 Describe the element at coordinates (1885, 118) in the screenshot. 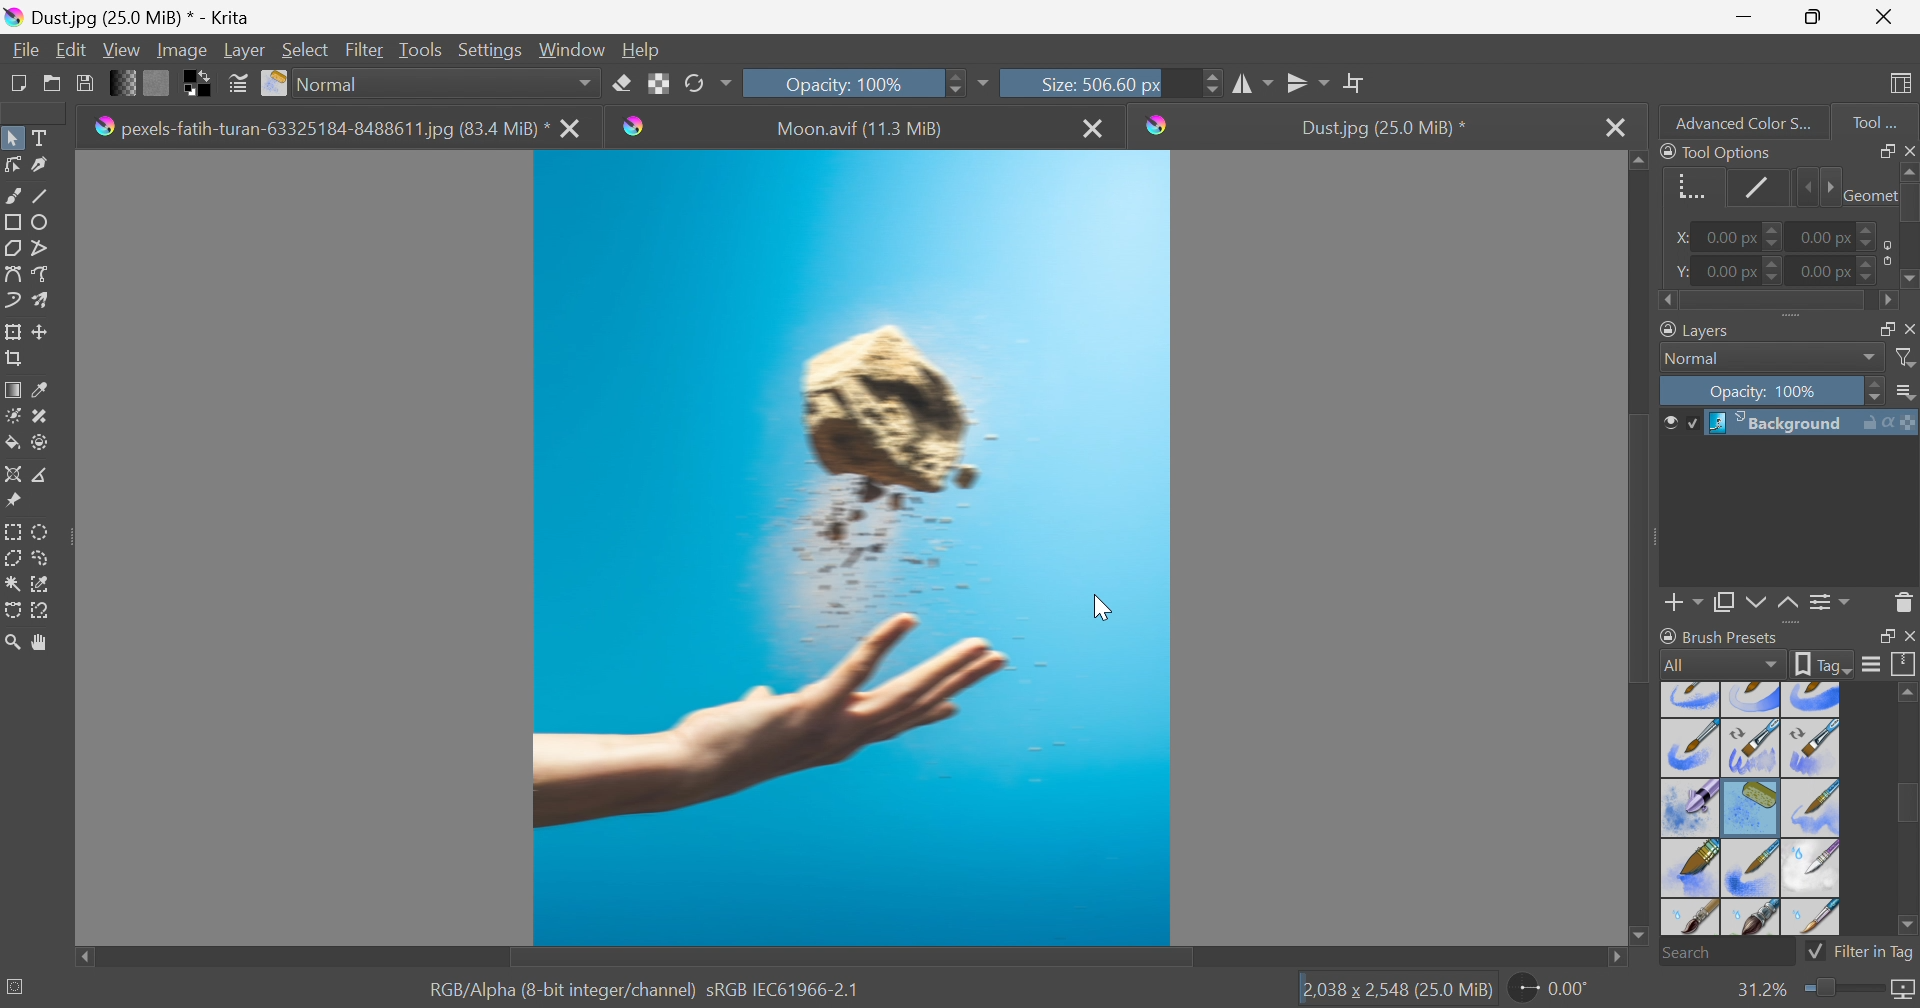

I see `Tool...` at that location.